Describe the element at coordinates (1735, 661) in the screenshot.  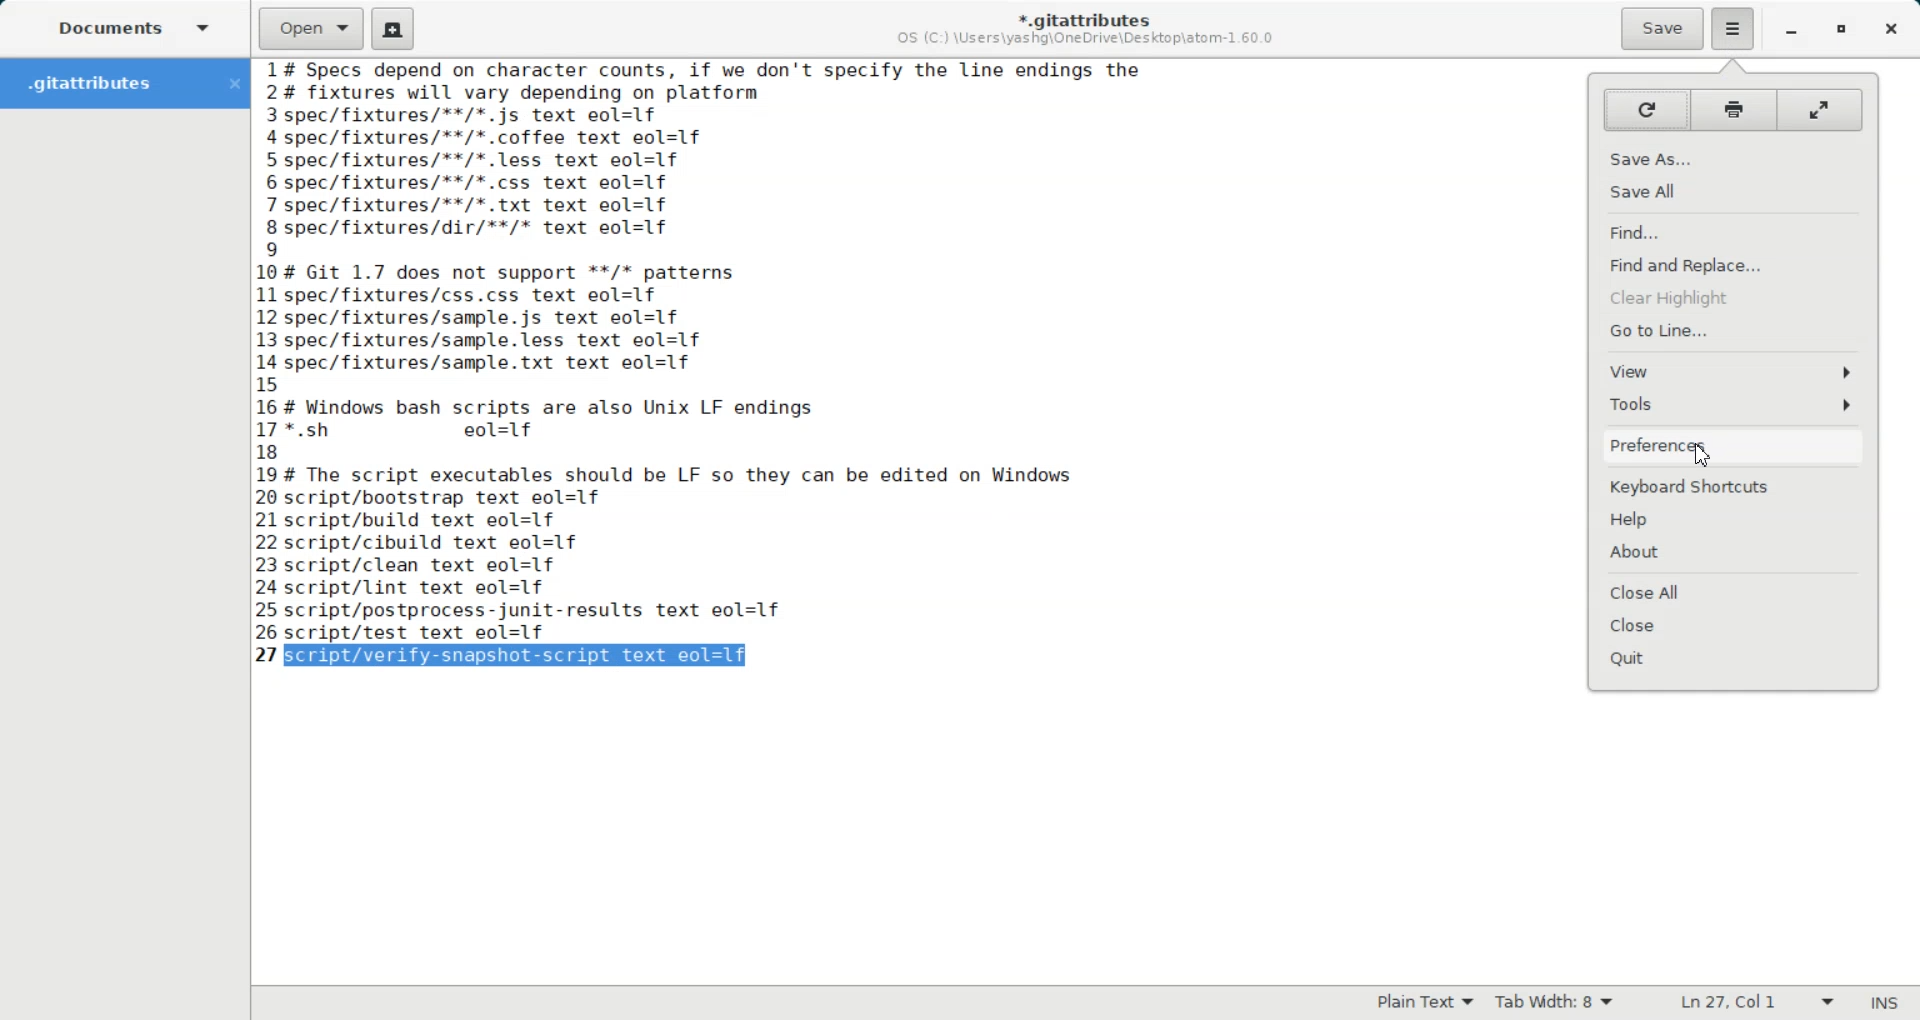
I see `Quit` at that location.